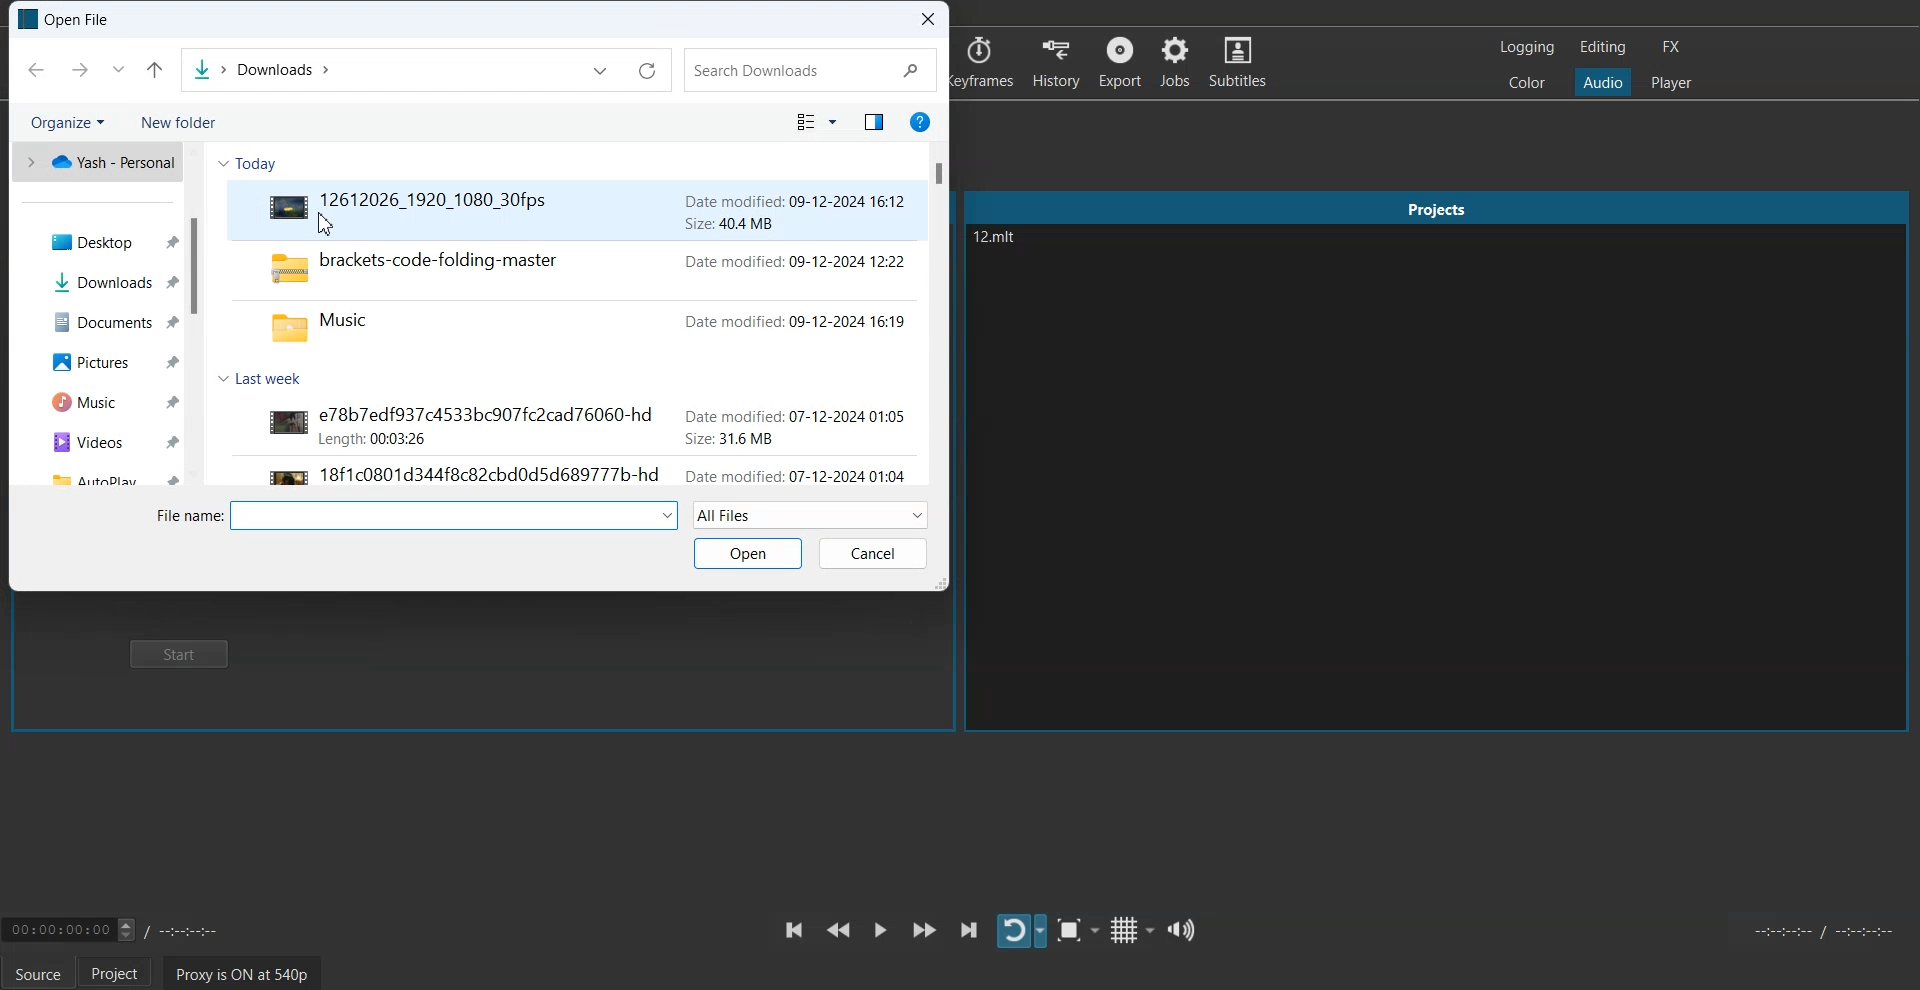  What do you see at coordinates (747, 553) in the screenshot?
I see `Open` at bounding box center [747, 553].